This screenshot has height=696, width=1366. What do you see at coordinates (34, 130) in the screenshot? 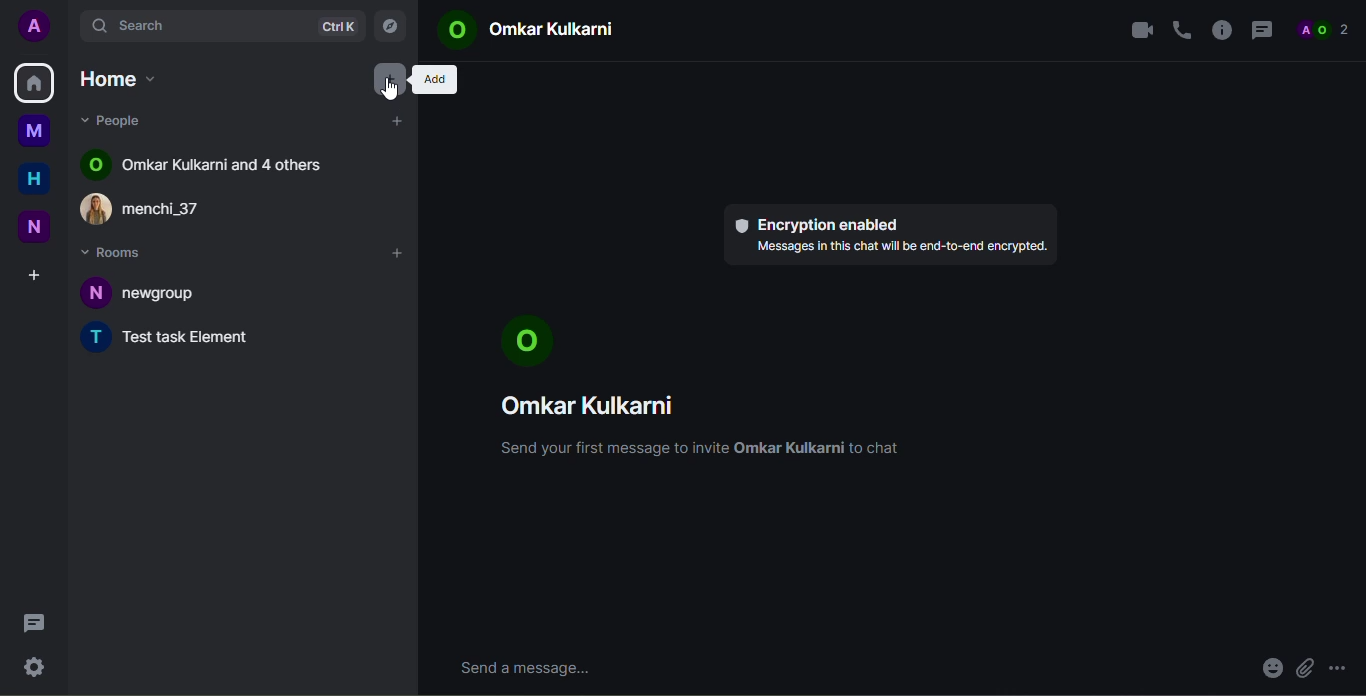
I see `myspace` at bounding box center [34, 130].